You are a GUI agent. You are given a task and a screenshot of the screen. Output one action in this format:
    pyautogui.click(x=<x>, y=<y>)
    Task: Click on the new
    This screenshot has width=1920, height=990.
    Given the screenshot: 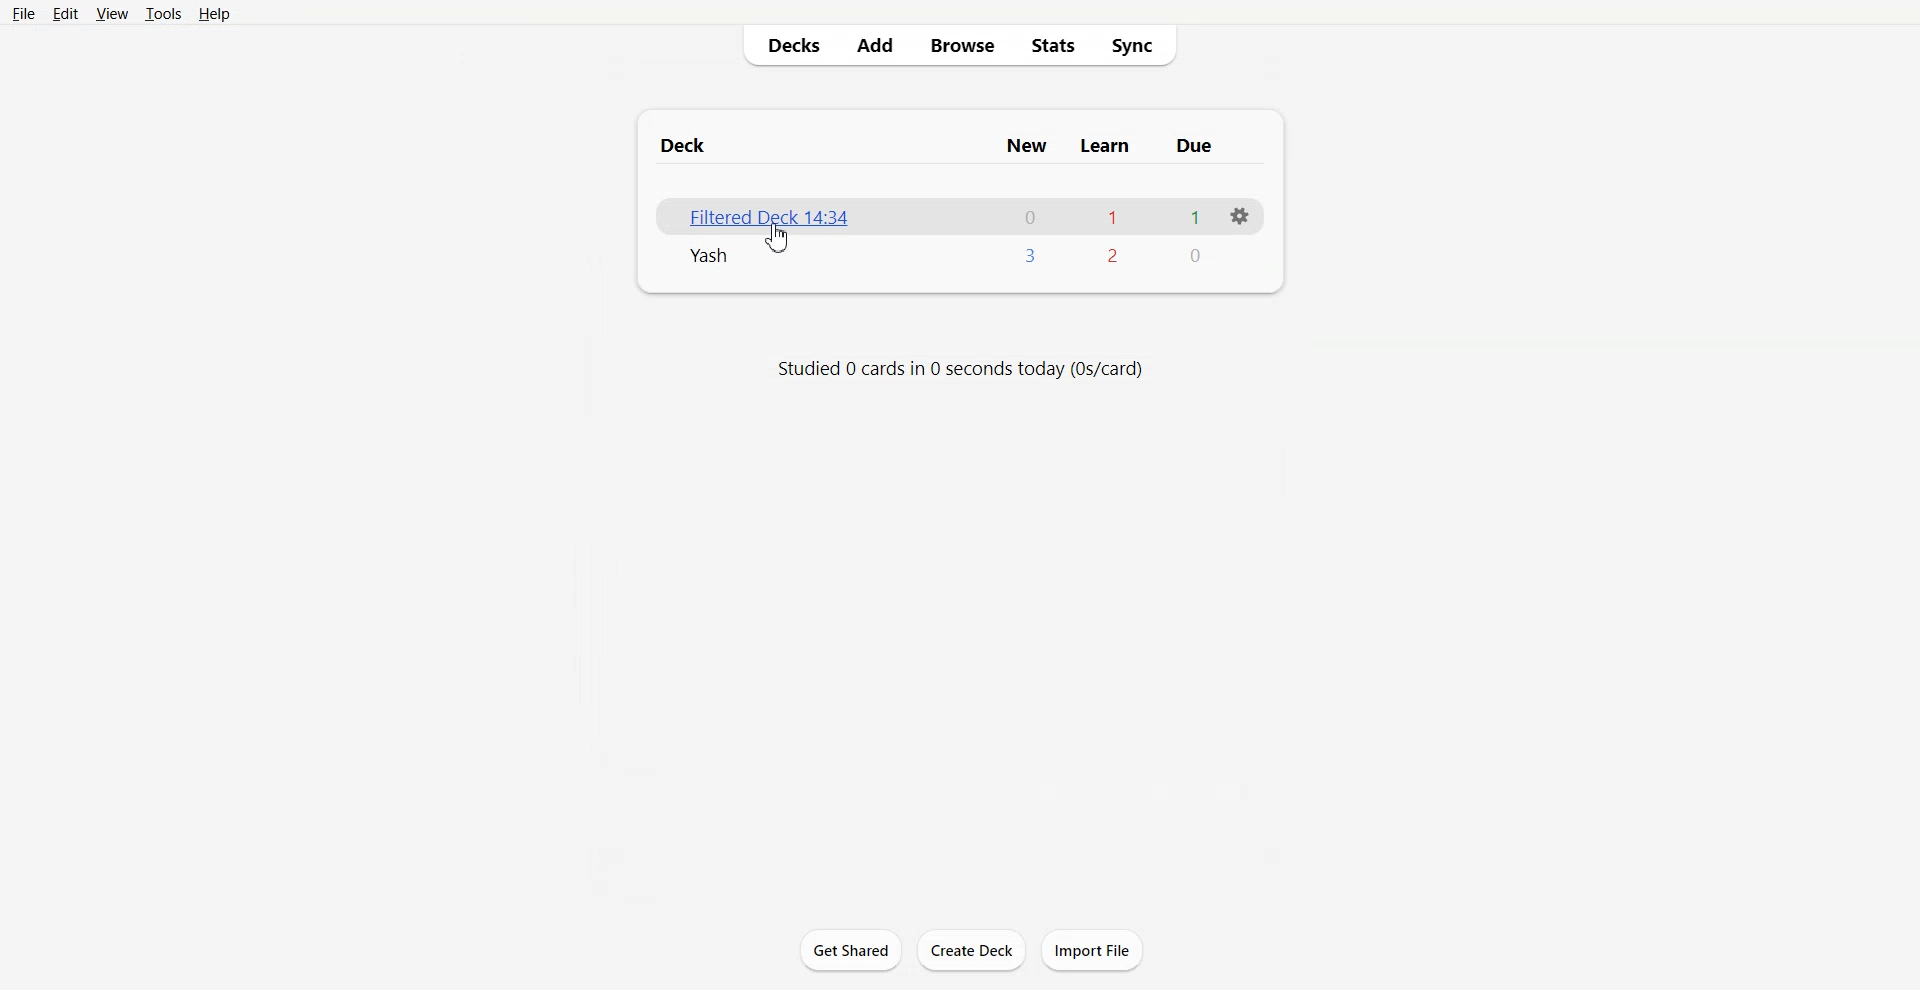 What is the action you would take?
    pyautogui.click(x=1029, y=146)
    